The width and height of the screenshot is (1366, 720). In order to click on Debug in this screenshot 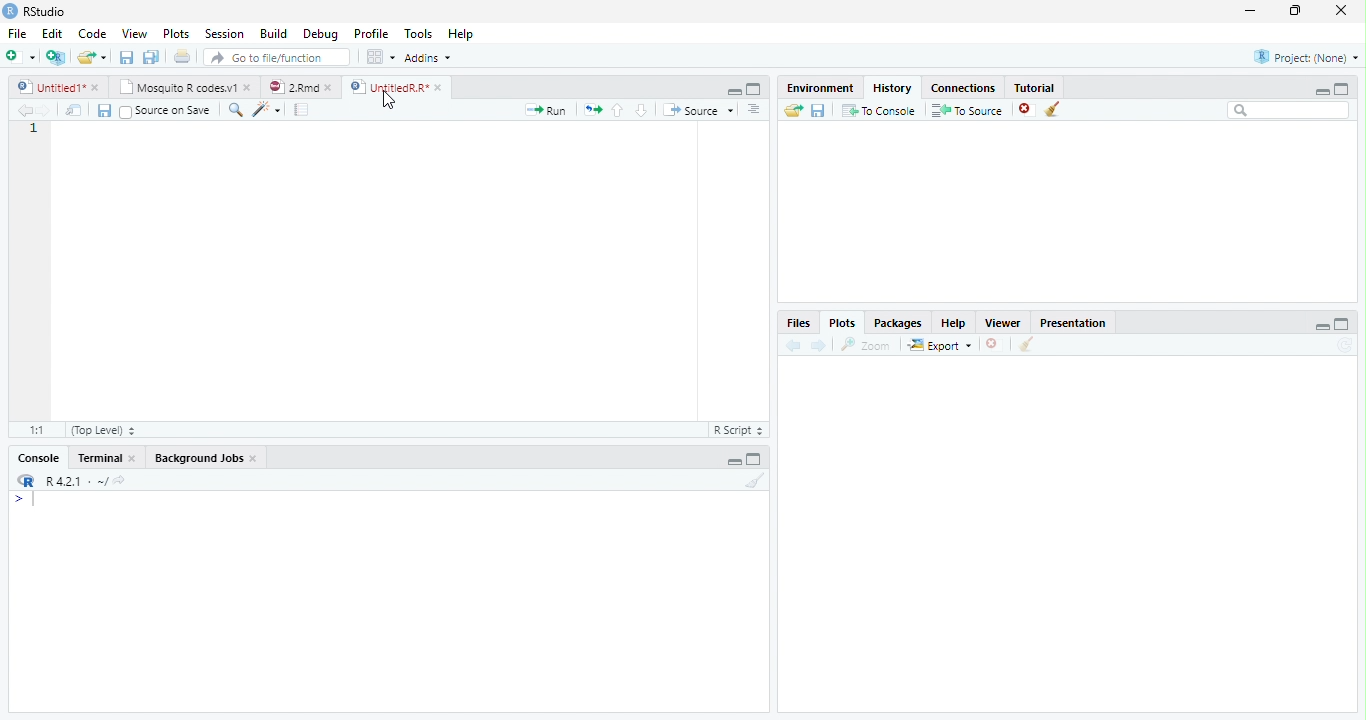, I will do `click(324, 35)`.